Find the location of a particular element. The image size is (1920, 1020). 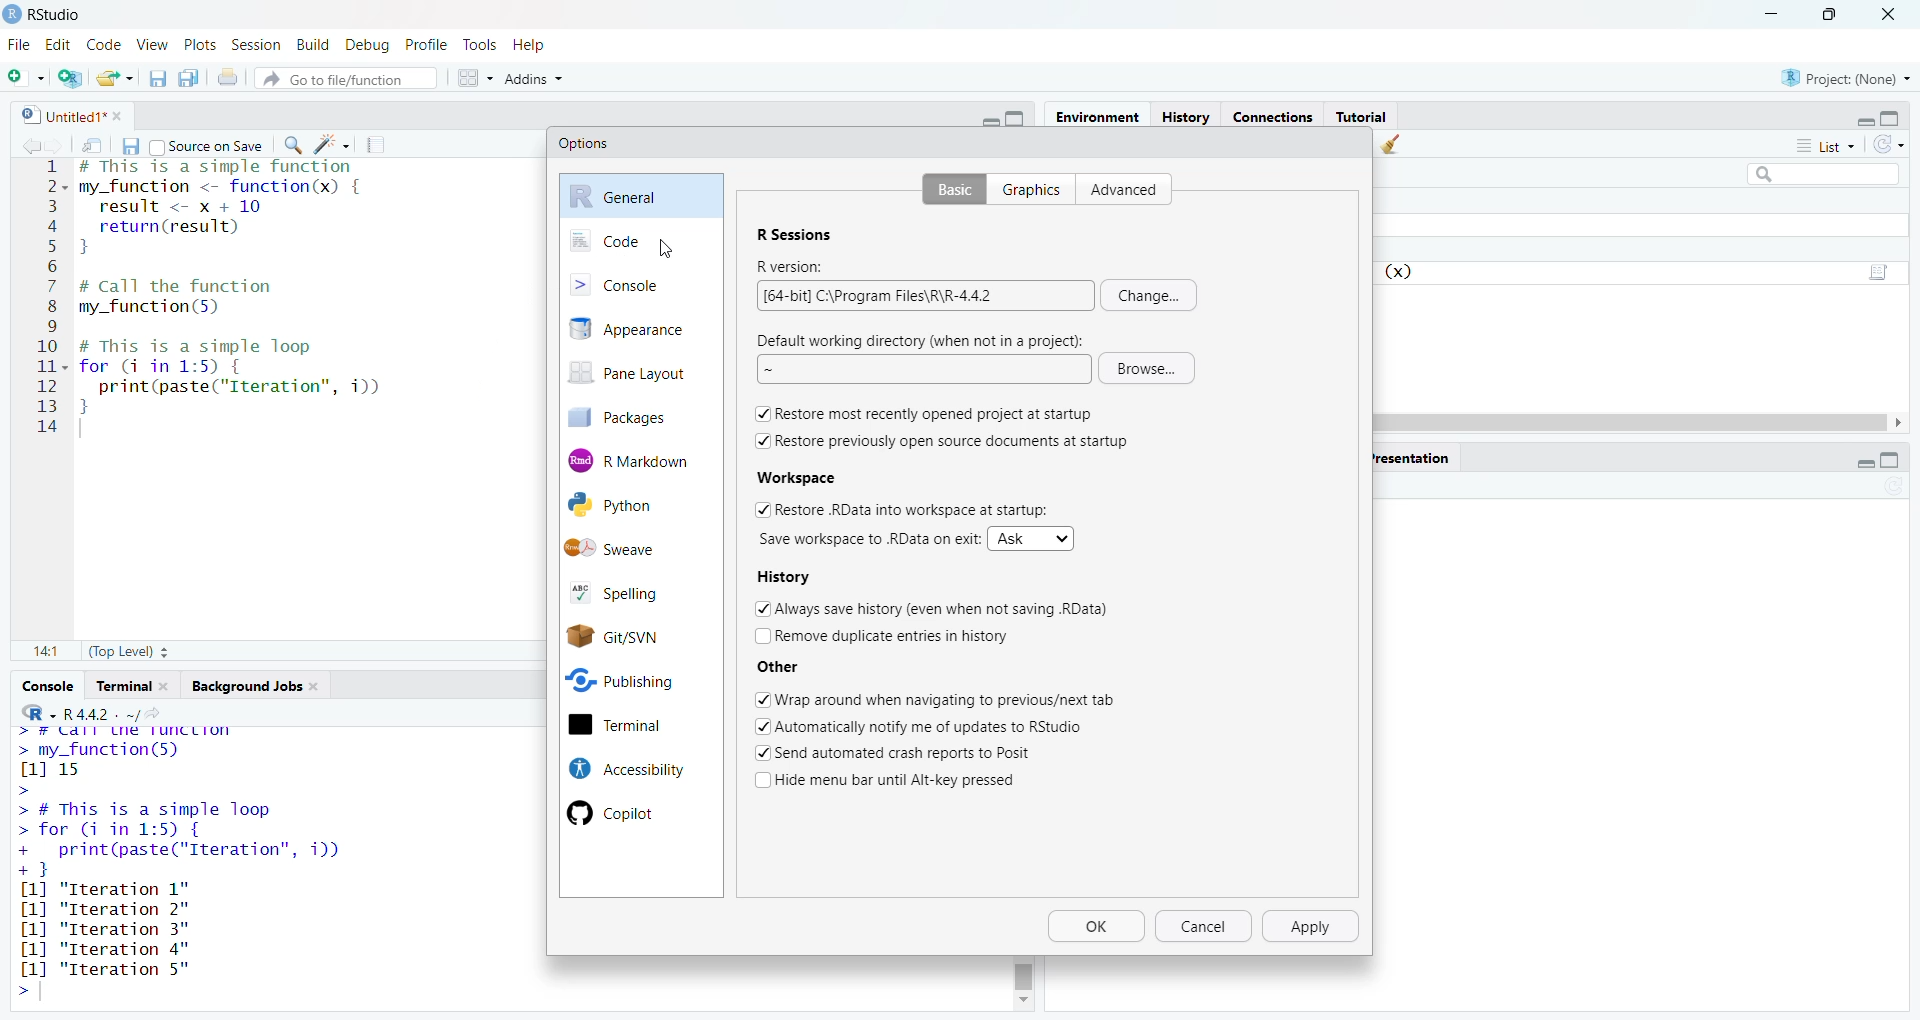

tools is located at coordinates (483, 44).